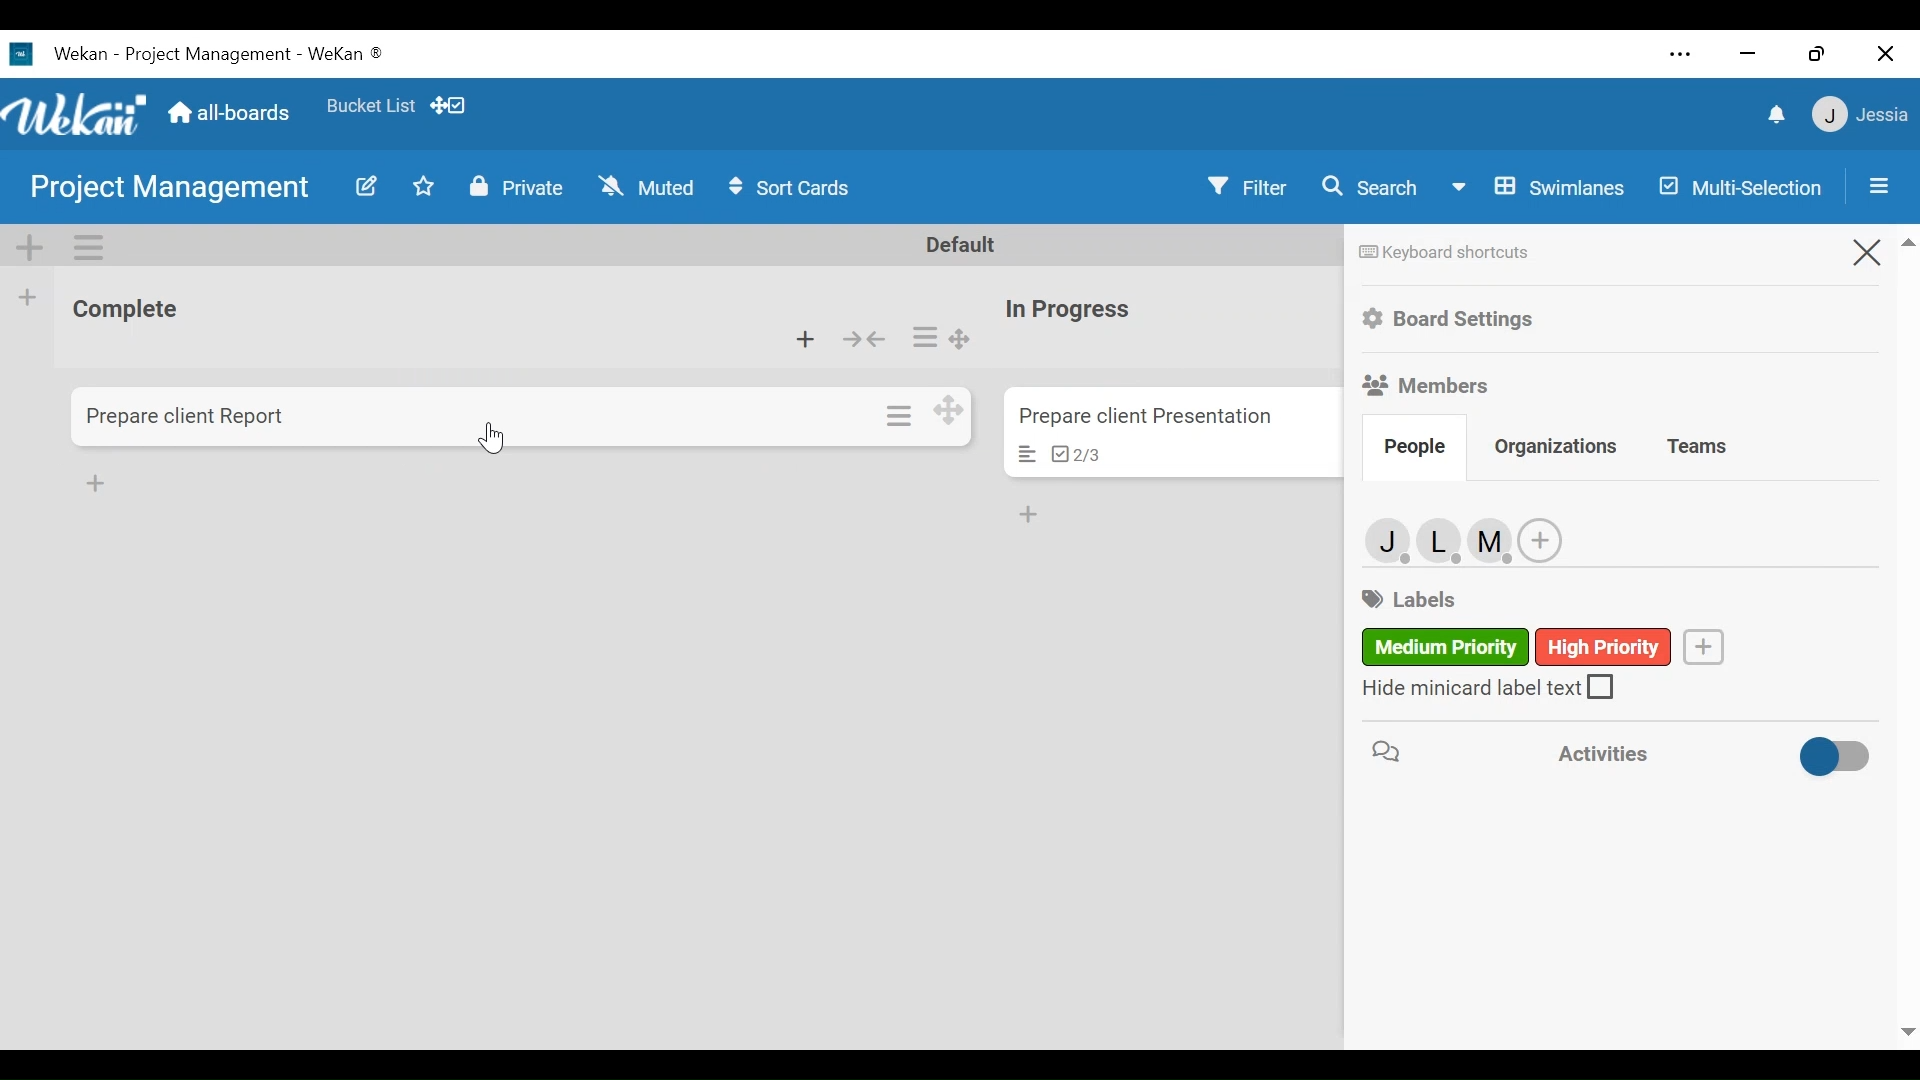 This screenshot has height=1080, width=1920. Describe the element at coordinates (1541, 540) in the screenshot. I see `Add Member` at that location.